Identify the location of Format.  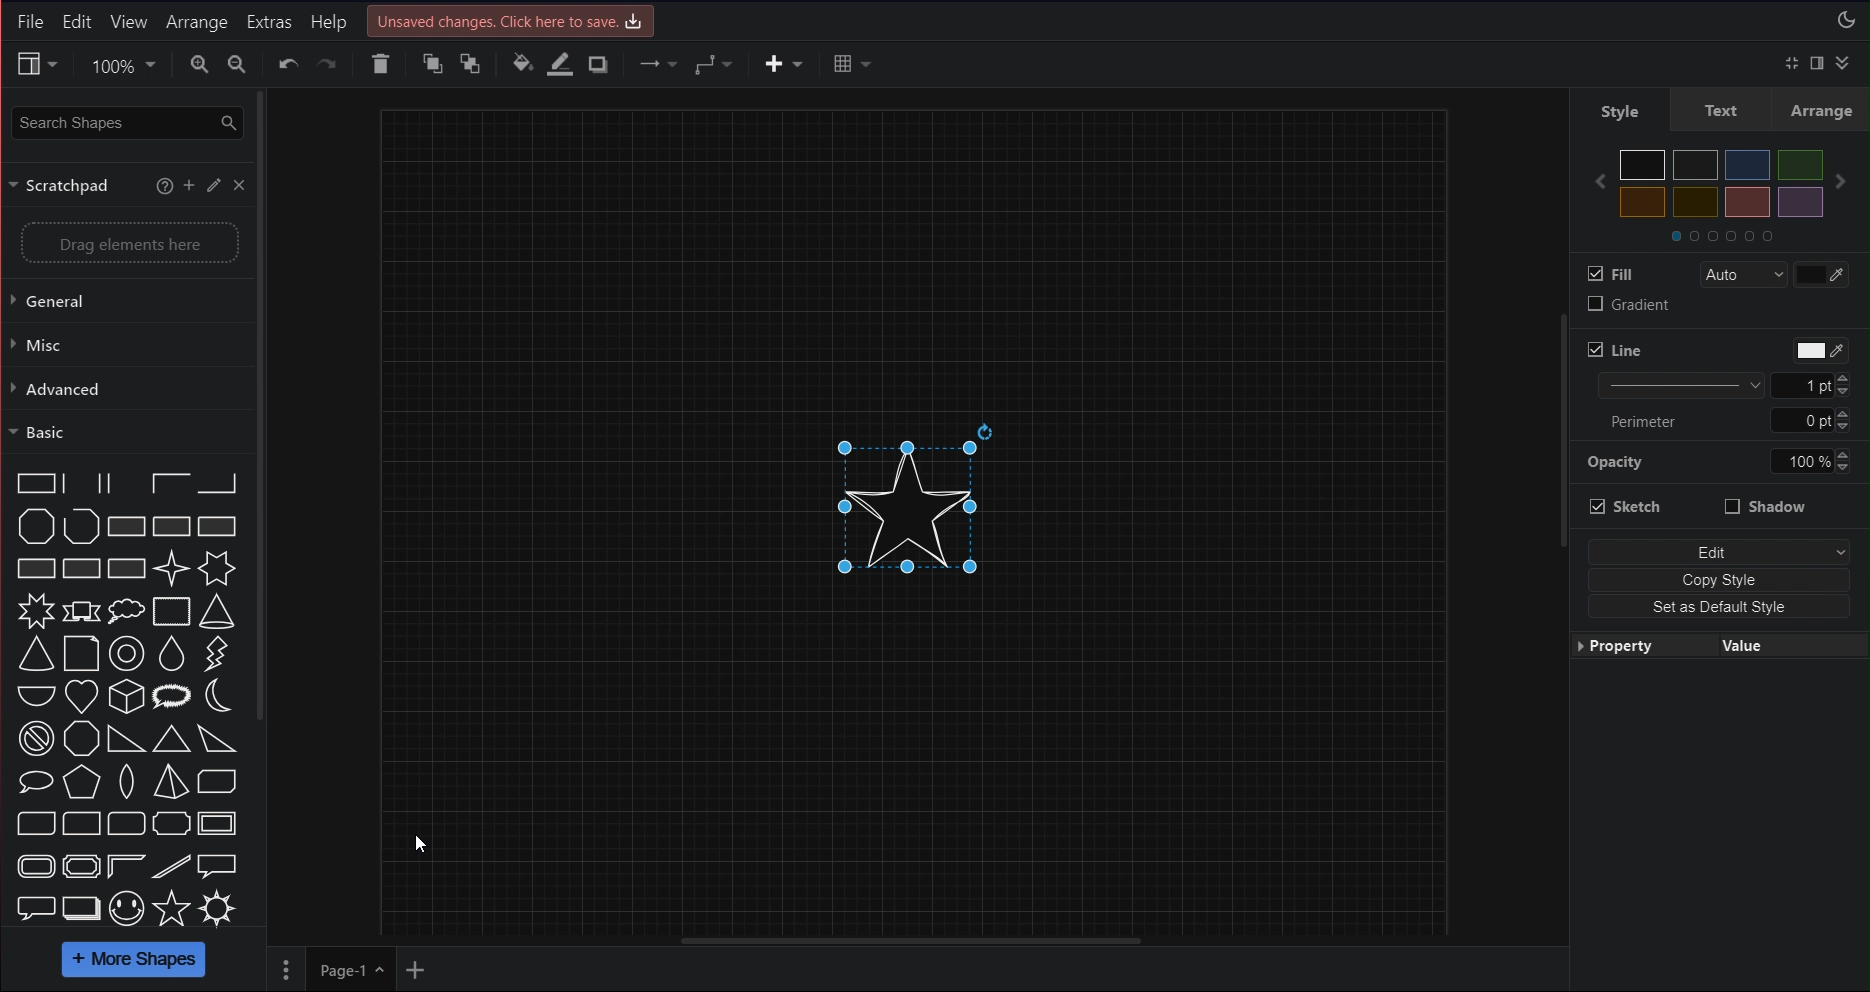
(1817, 63).